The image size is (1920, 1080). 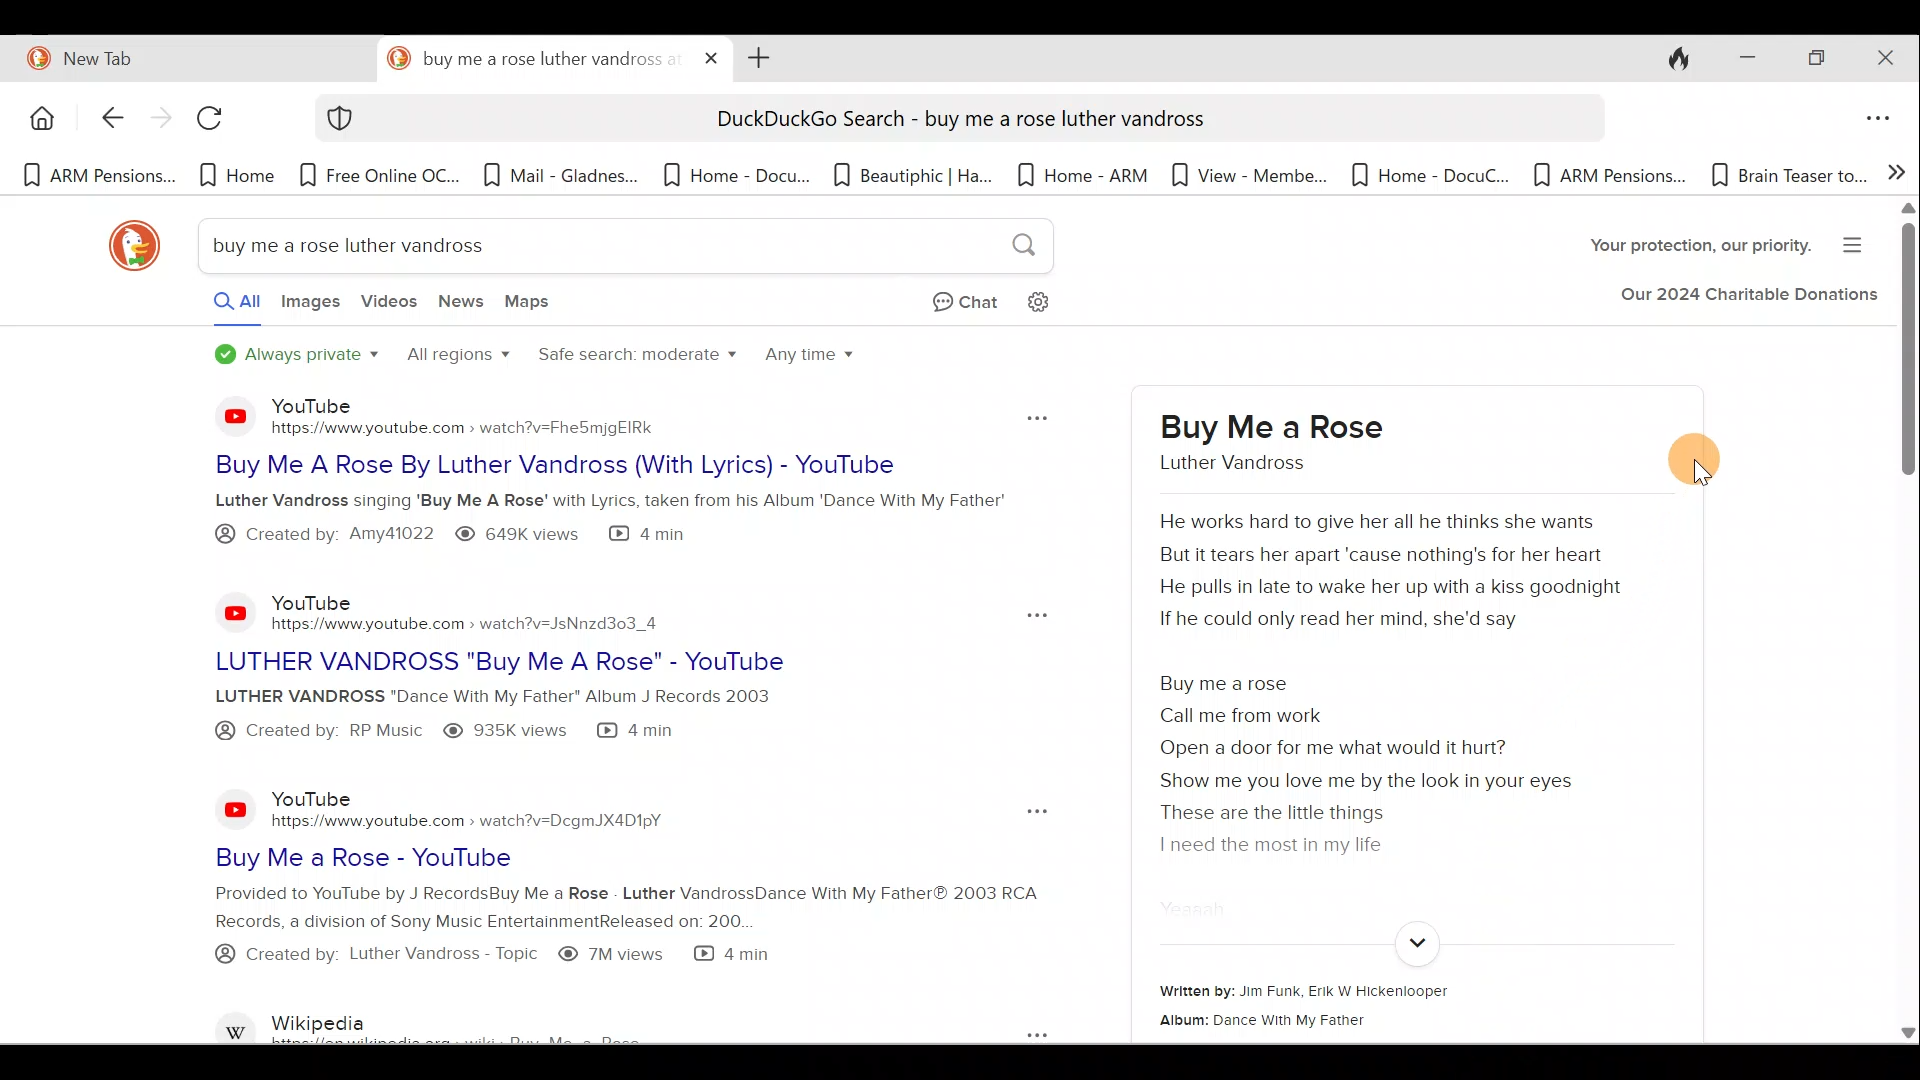 What do you see at coordinates (238, 1024) in the screenshot?
I see `Wikipedia logo` at bounding box center [238, 1024].